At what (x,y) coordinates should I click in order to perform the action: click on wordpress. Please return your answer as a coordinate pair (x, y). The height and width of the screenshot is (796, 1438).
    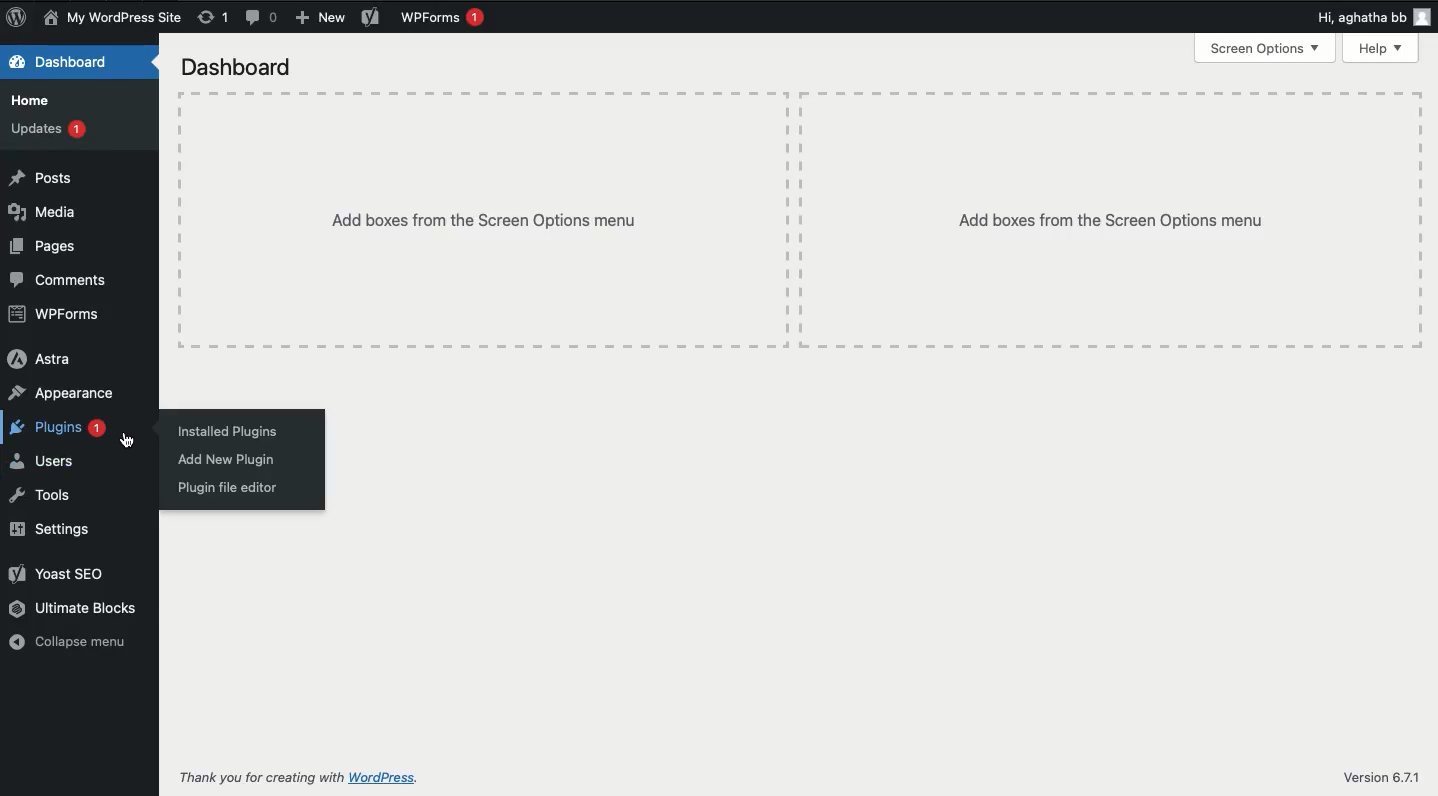
    Looking at the image, I should click on (385, 778).